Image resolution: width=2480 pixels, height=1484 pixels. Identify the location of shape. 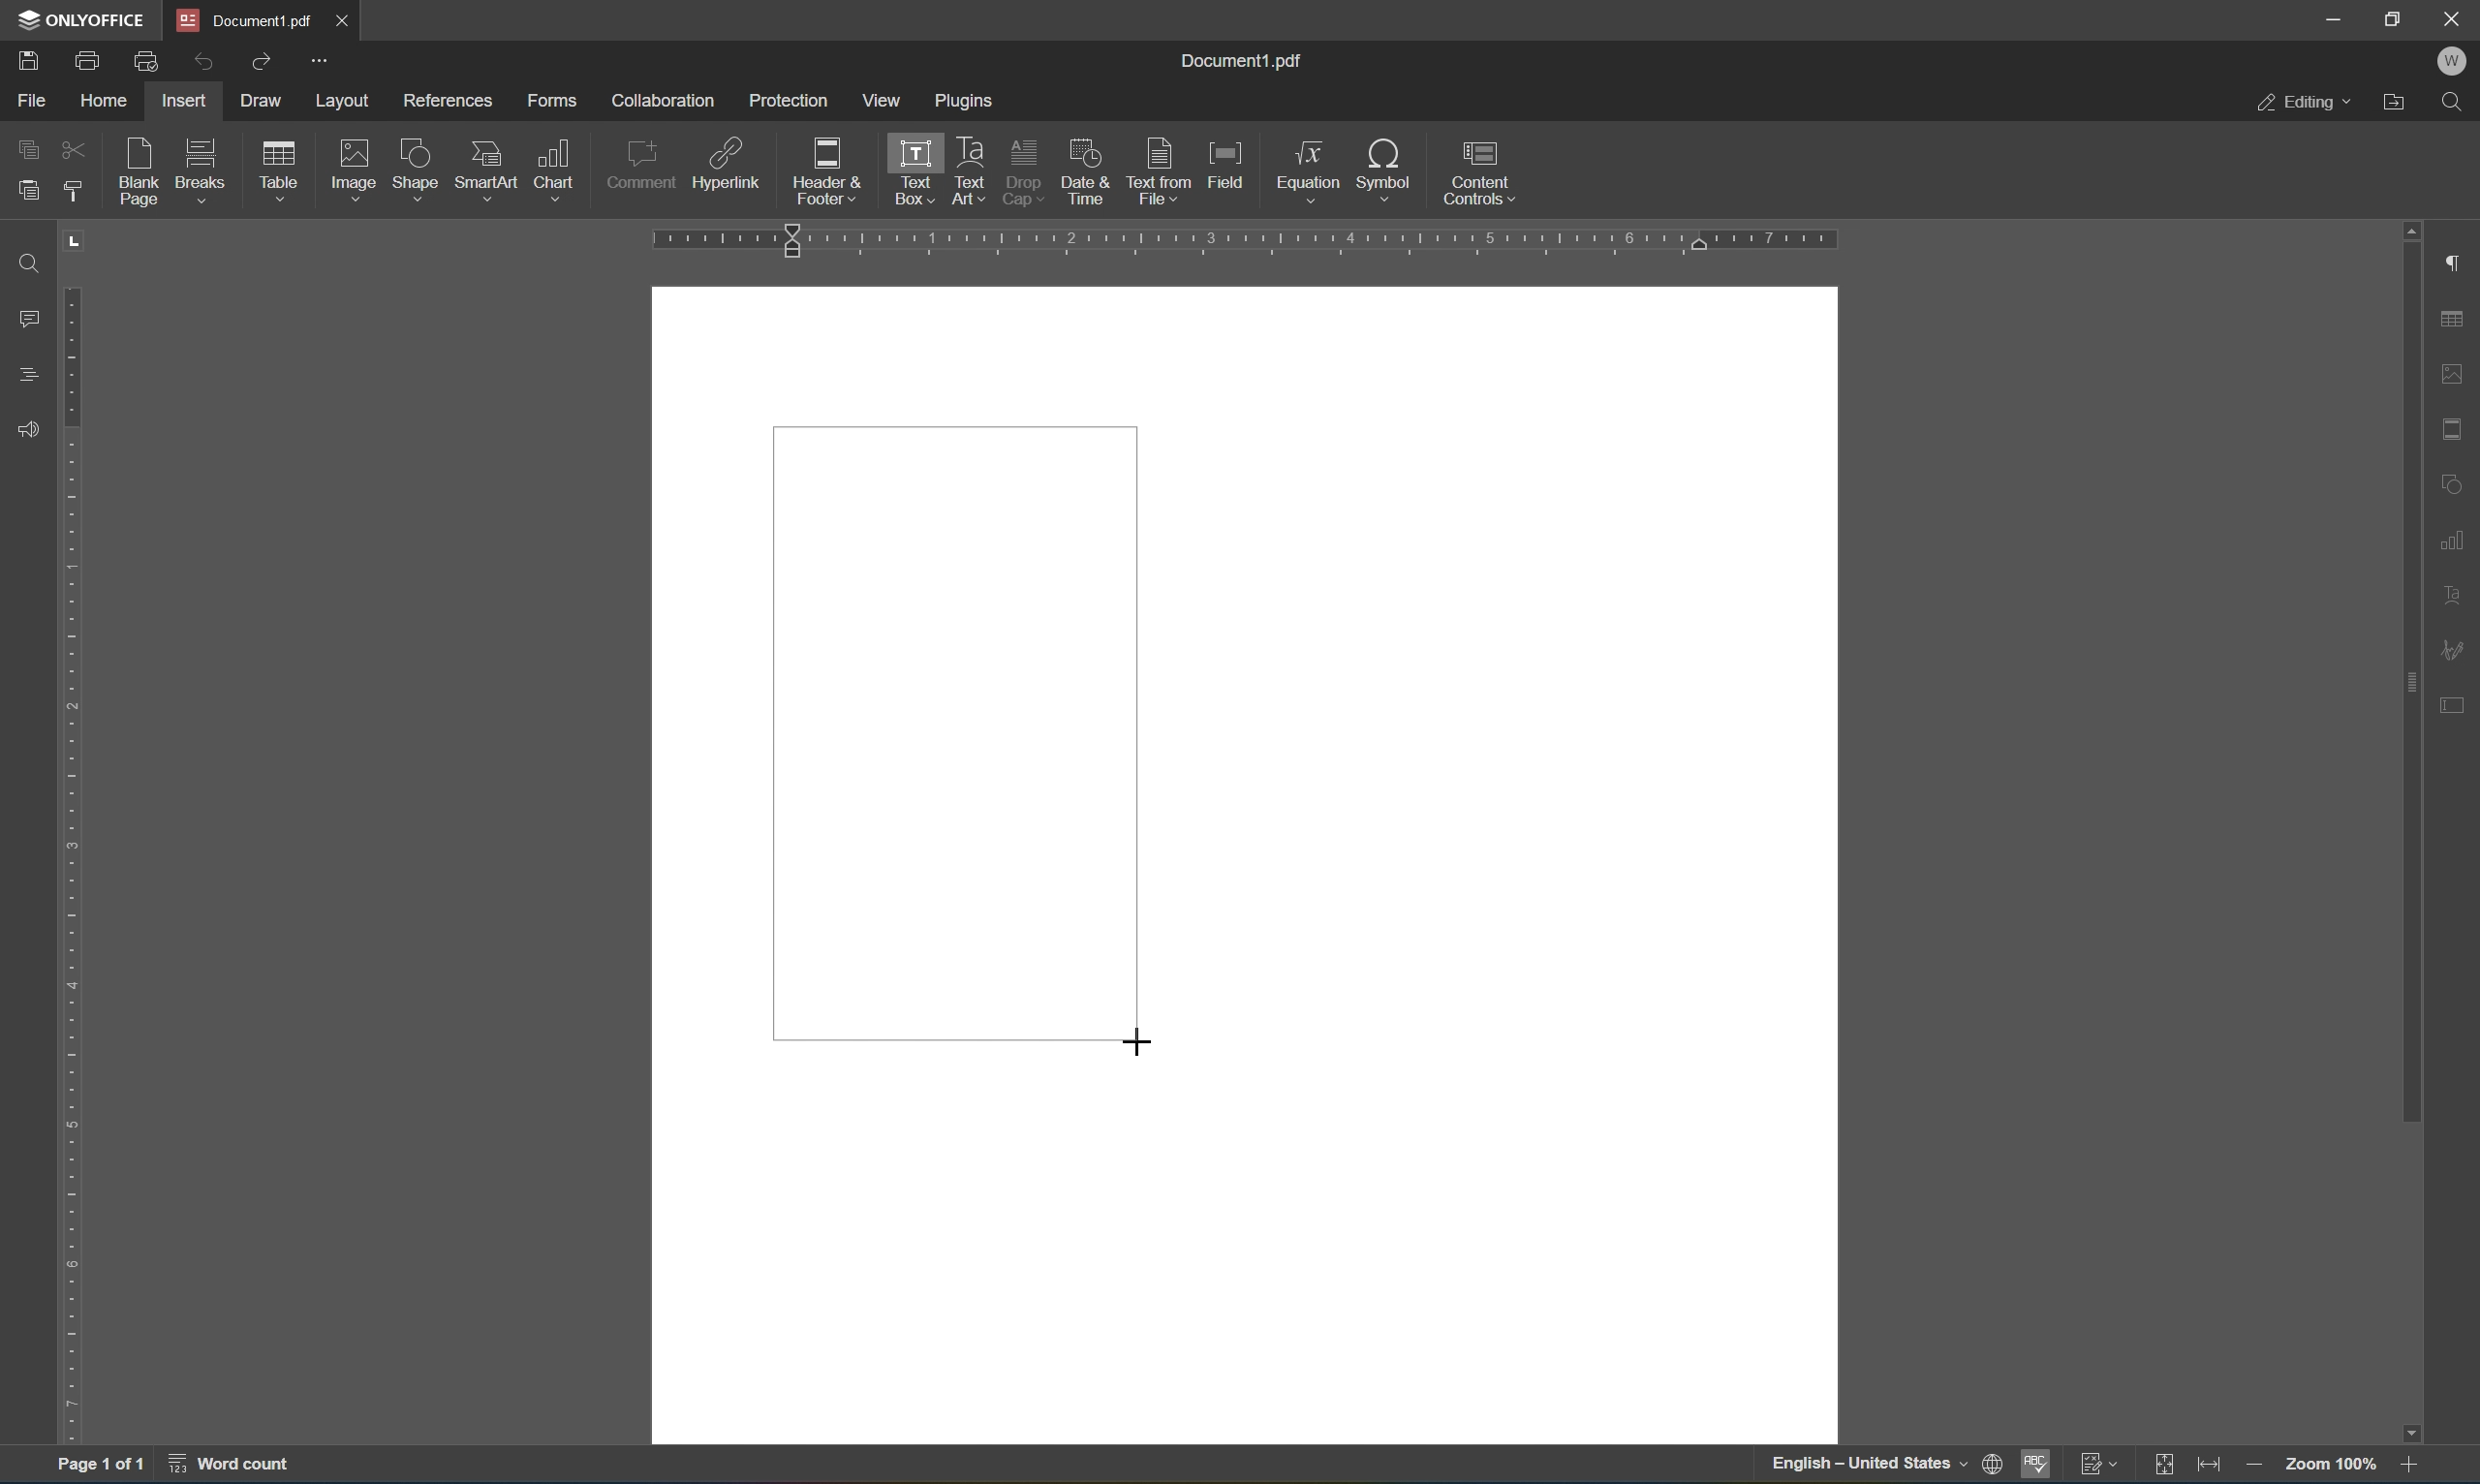
(420, 172).